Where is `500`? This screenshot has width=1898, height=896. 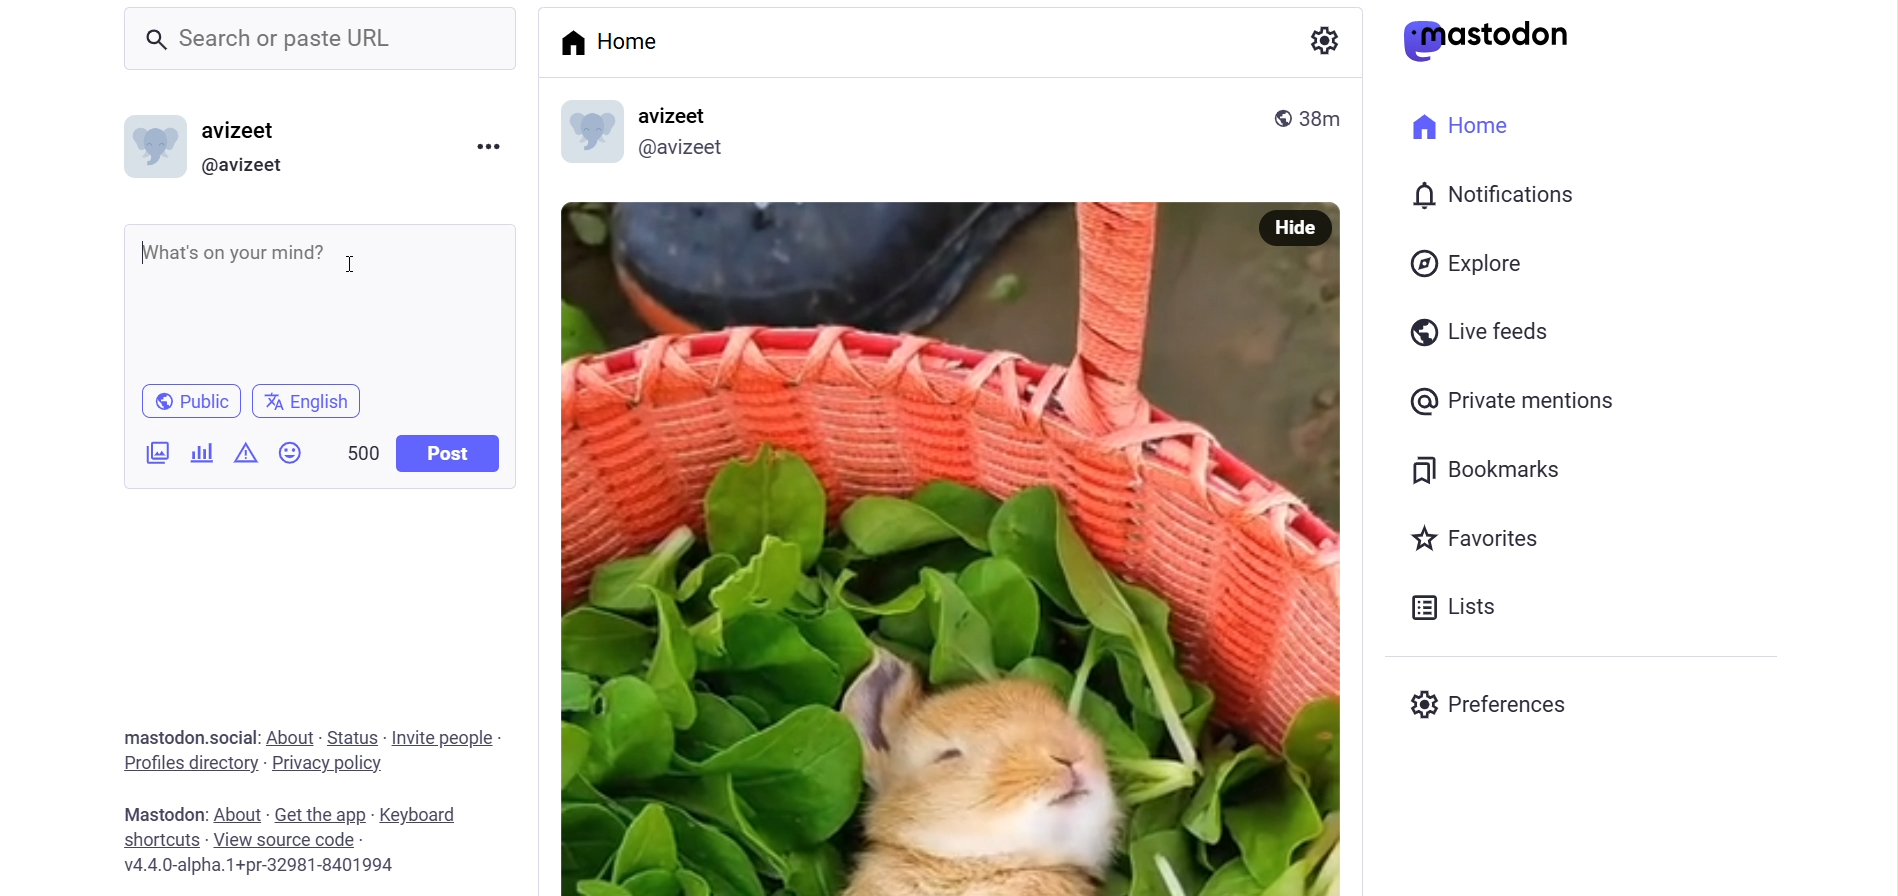
500 is located at coordinates (356, 453).